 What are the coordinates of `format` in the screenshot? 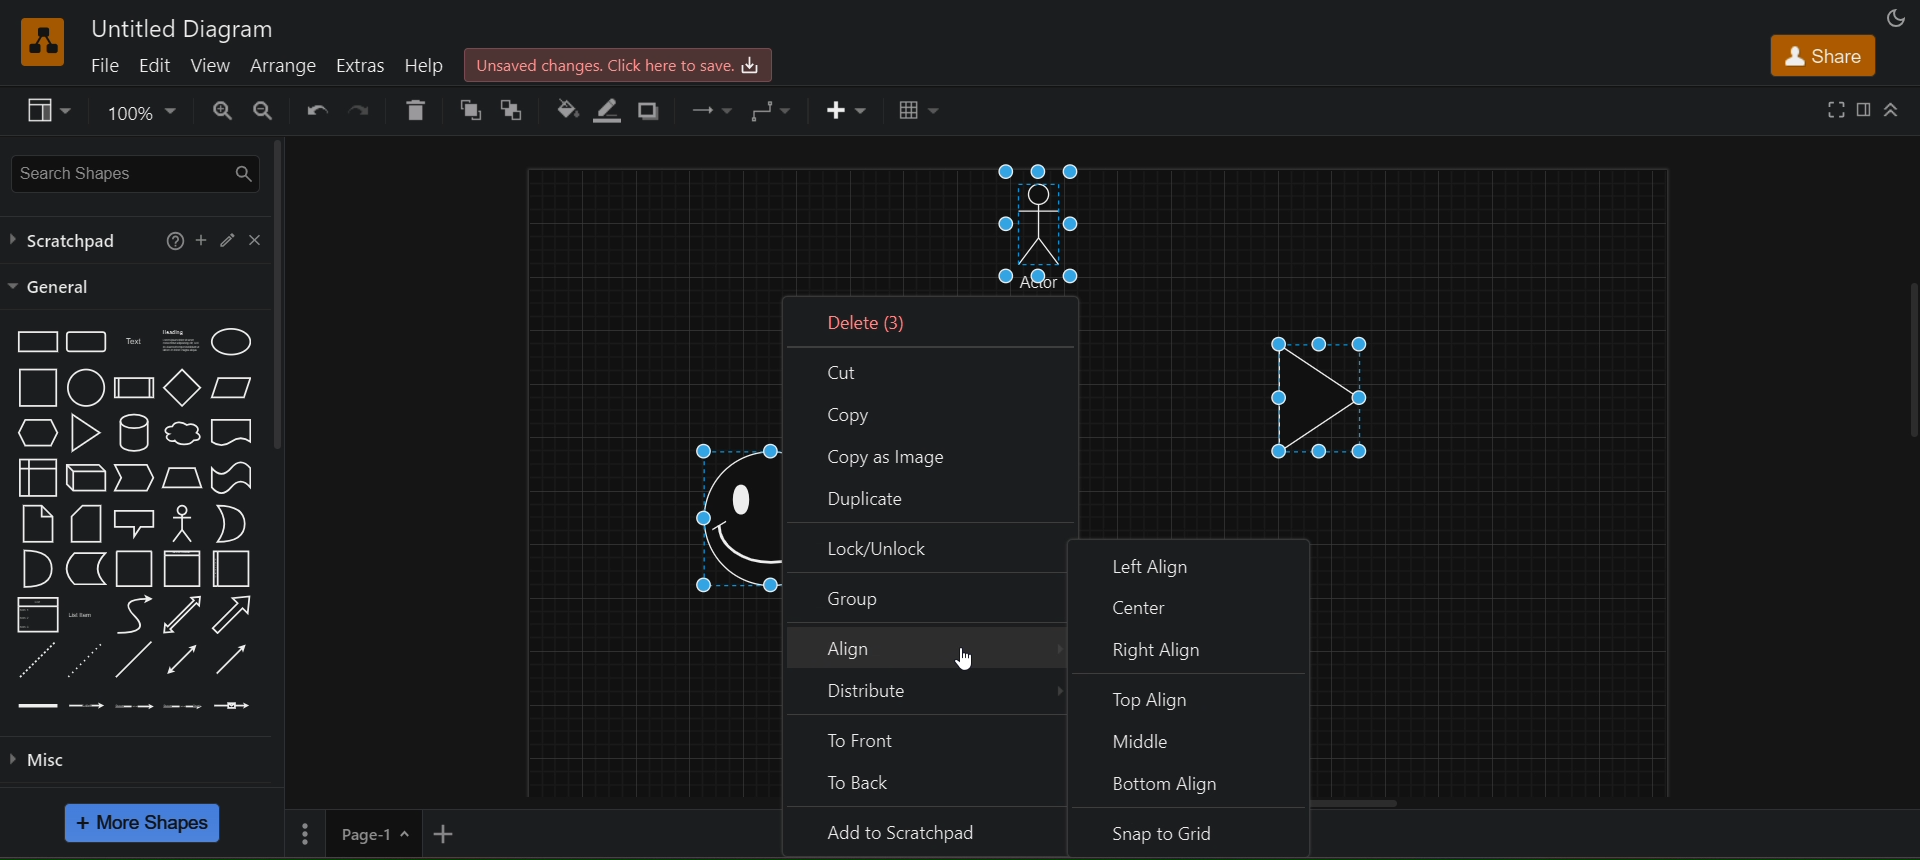 It's located at (1864, 108).